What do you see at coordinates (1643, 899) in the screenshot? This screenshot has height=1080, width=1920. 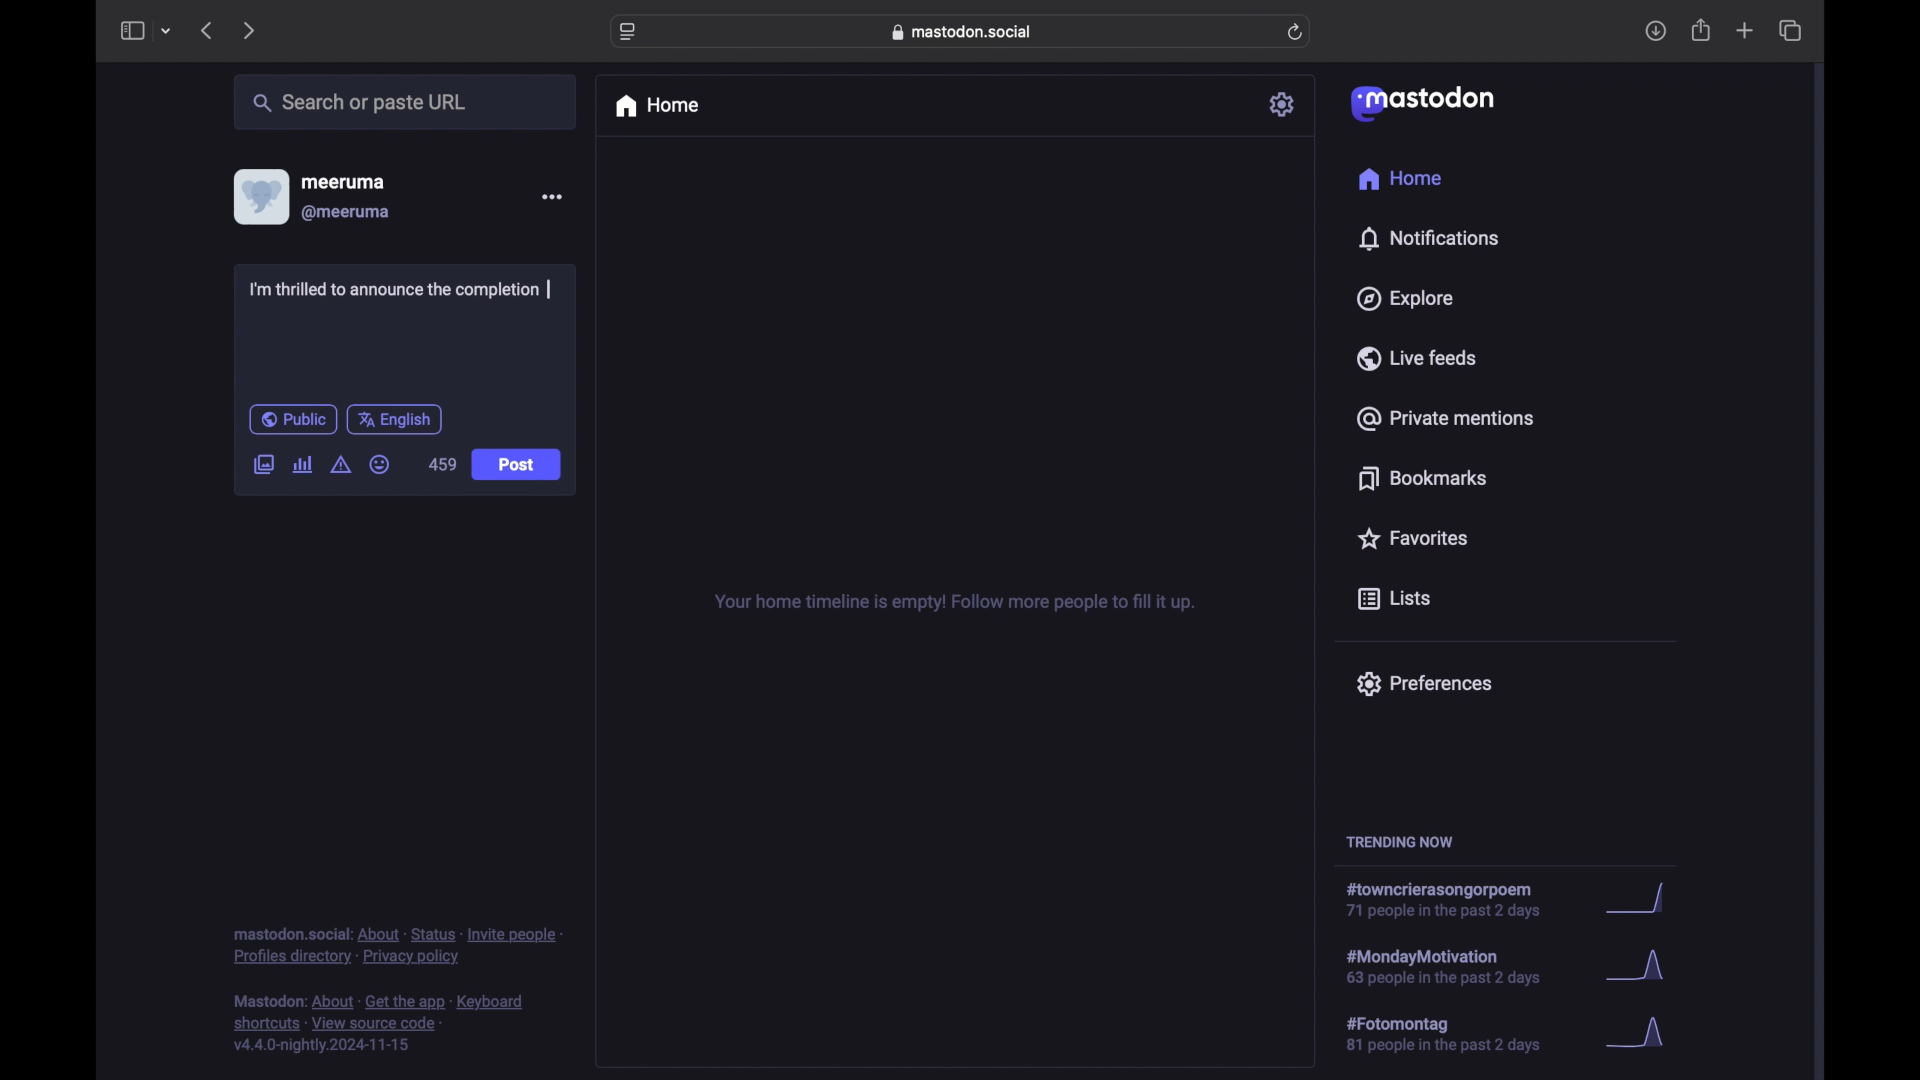 I see `graph` at bounding box center [1643, 899].